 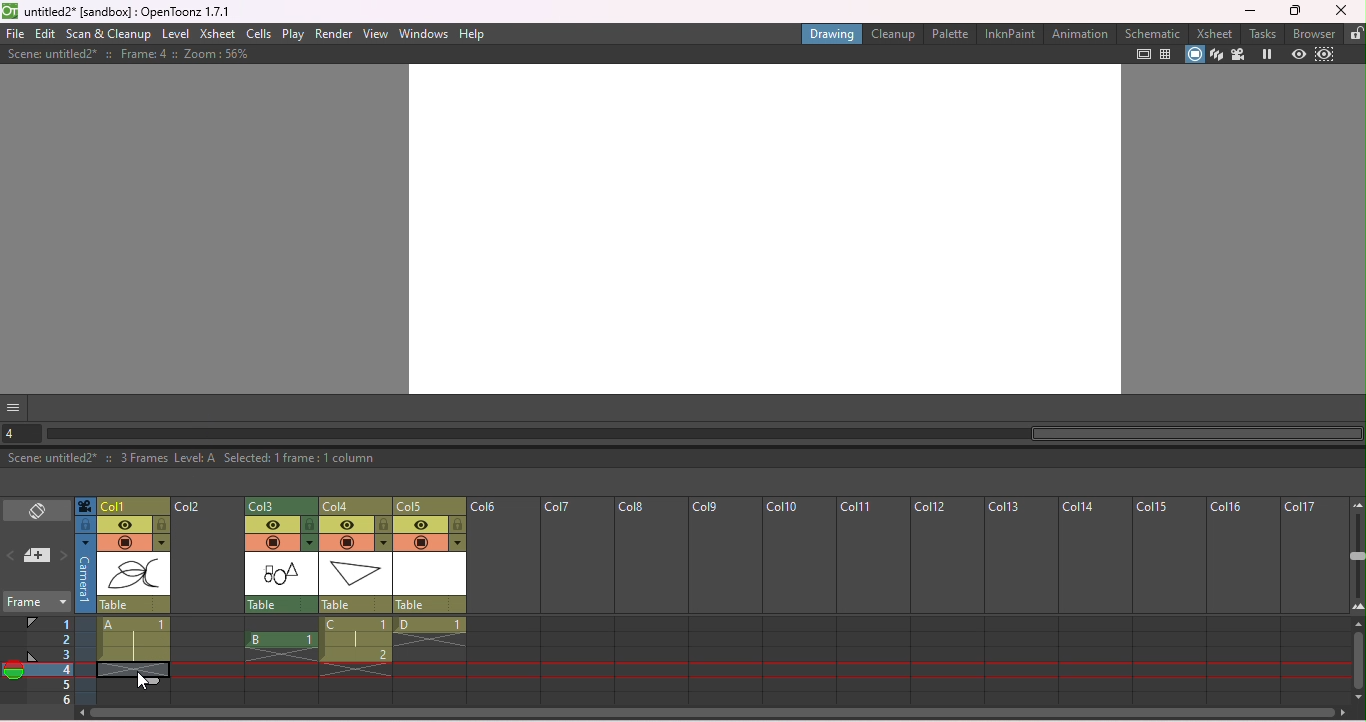 What do you see at coordinates (124, 525) in the screenshot?
I see `Preview visibility toggle` at bounding box center [124, 525].